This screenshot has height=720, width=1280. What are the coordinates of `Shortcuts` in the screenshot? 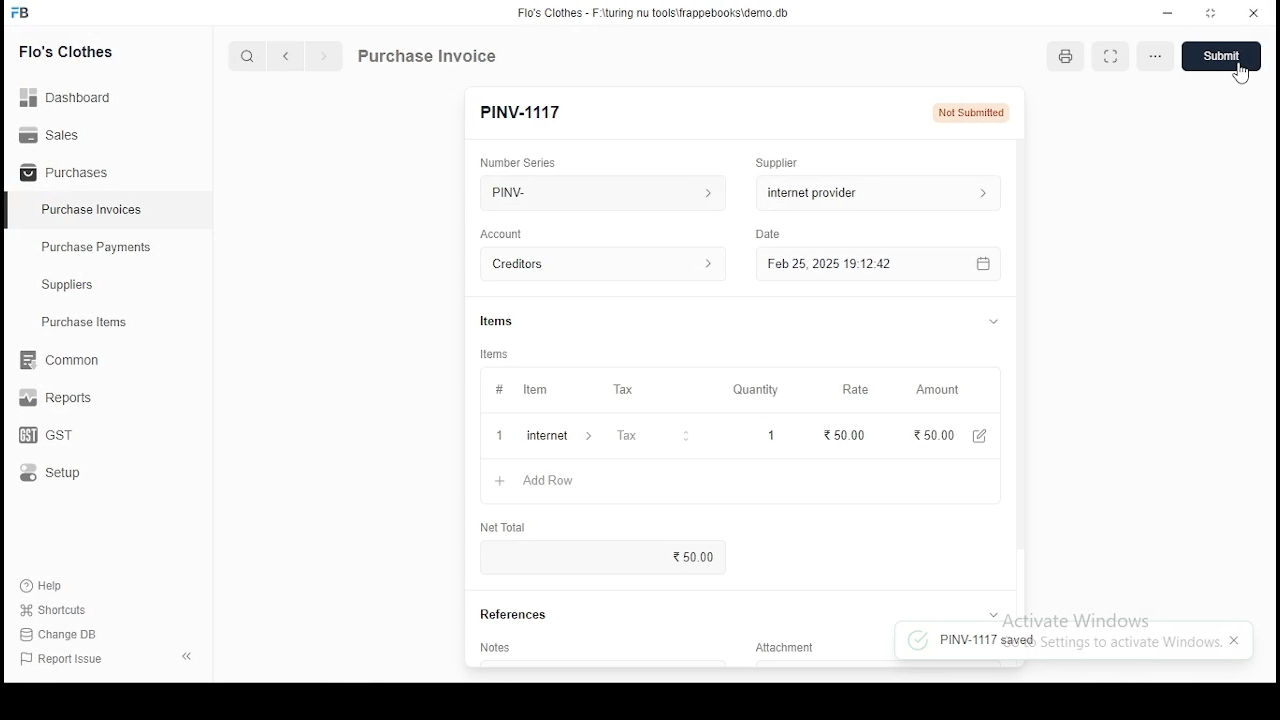 It's located at (61, 610).